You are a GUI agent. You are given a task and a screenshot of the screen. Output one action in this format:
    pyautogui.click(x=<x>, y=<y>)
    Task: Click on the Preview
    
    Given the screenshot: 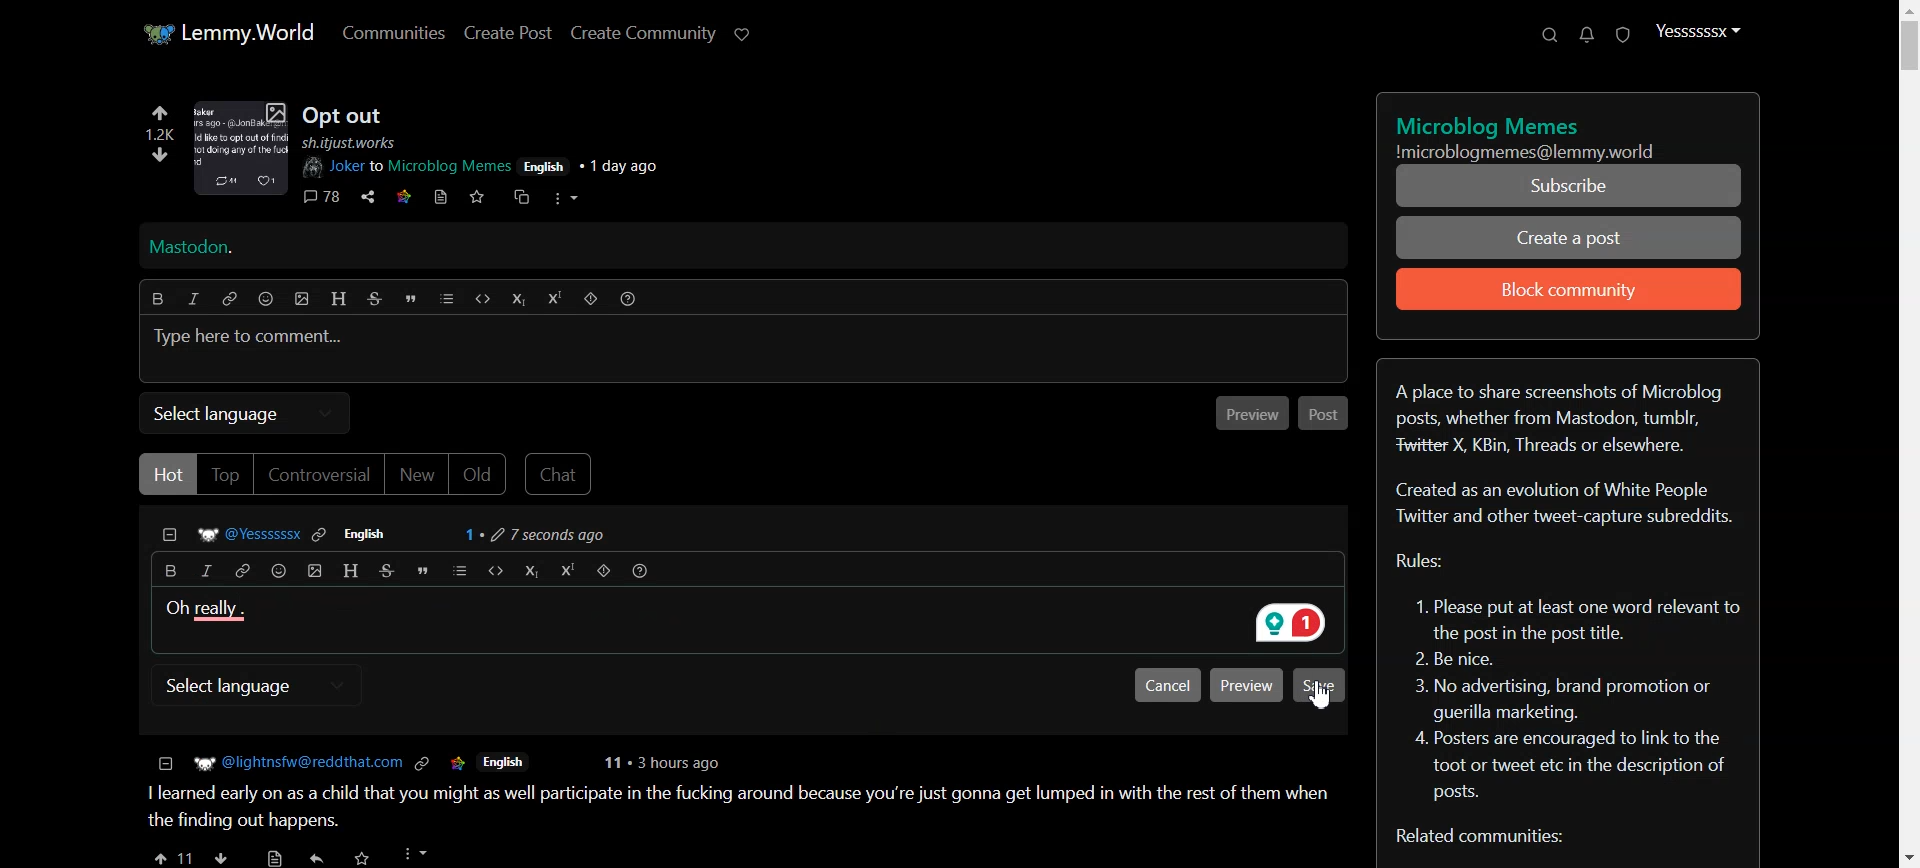 What is the action you would take?
    pyautogui.click(x=1247, y=684)
    